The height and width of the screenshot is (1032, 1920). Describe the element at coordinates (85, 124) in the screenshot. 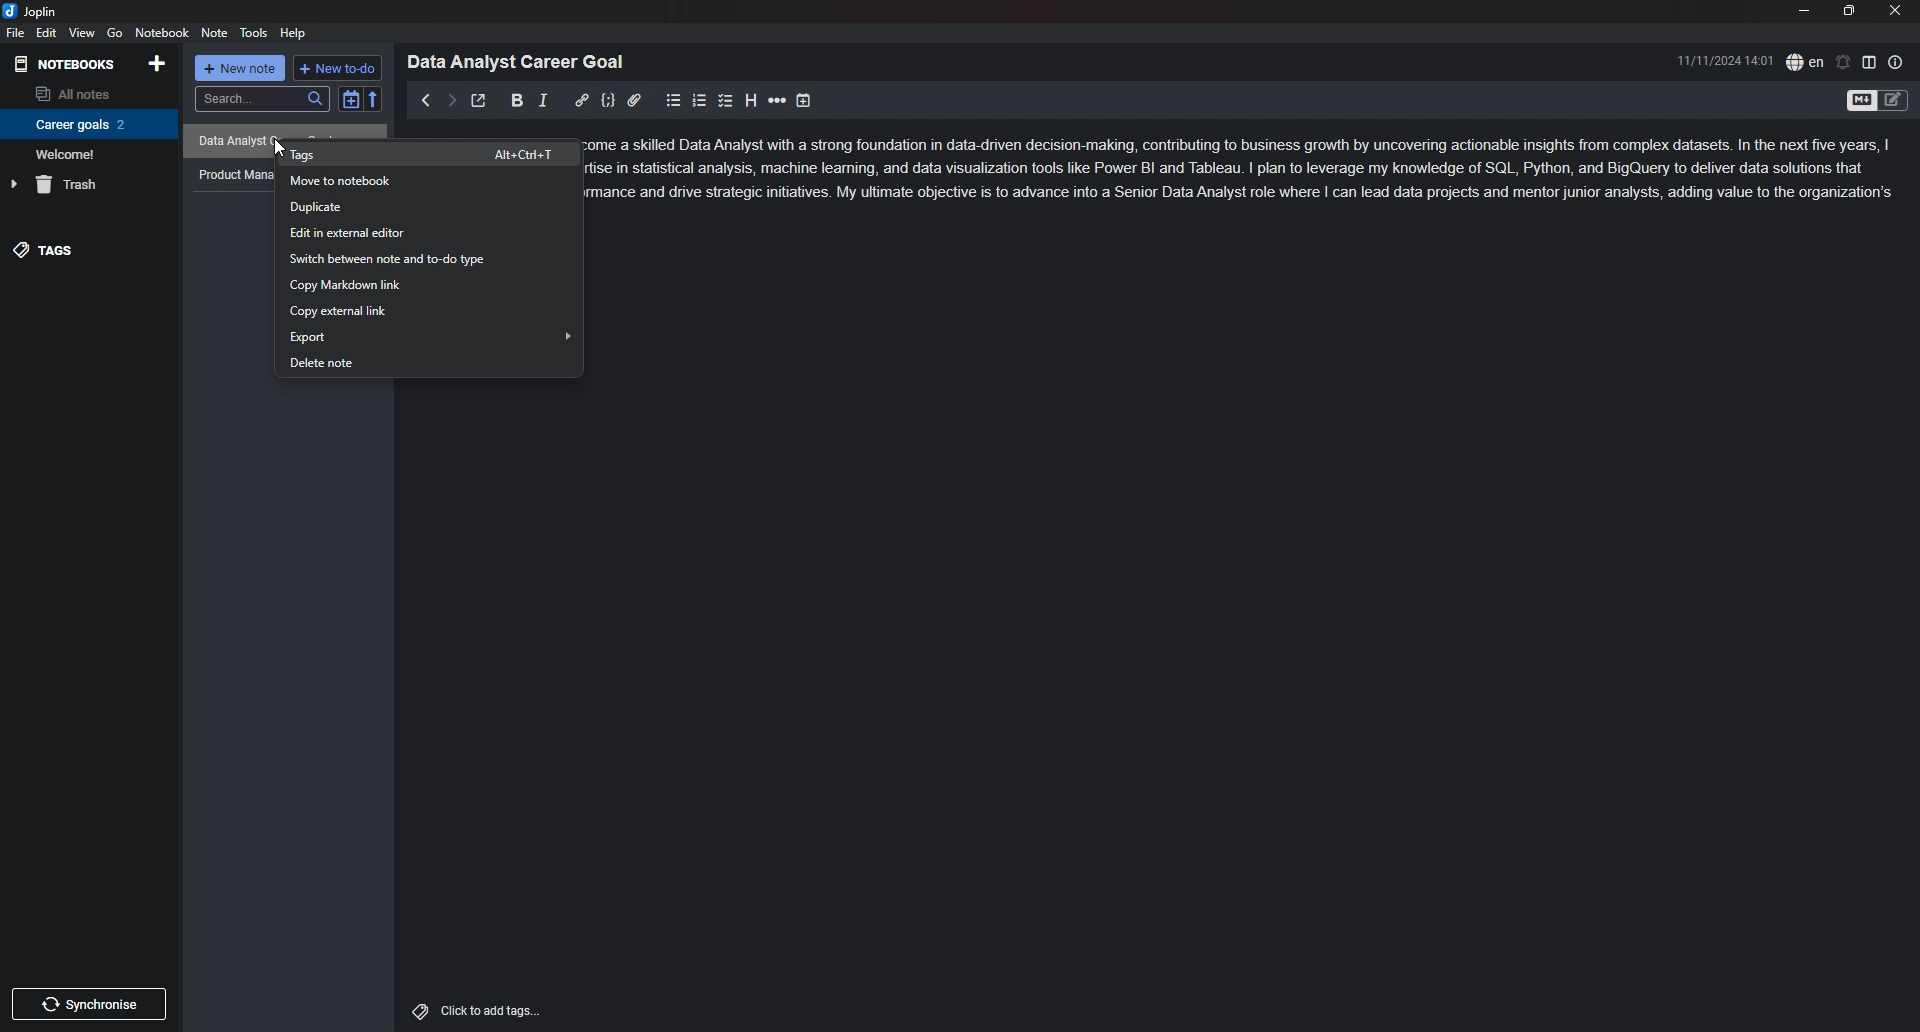

I see `Career goals 2` at that location.